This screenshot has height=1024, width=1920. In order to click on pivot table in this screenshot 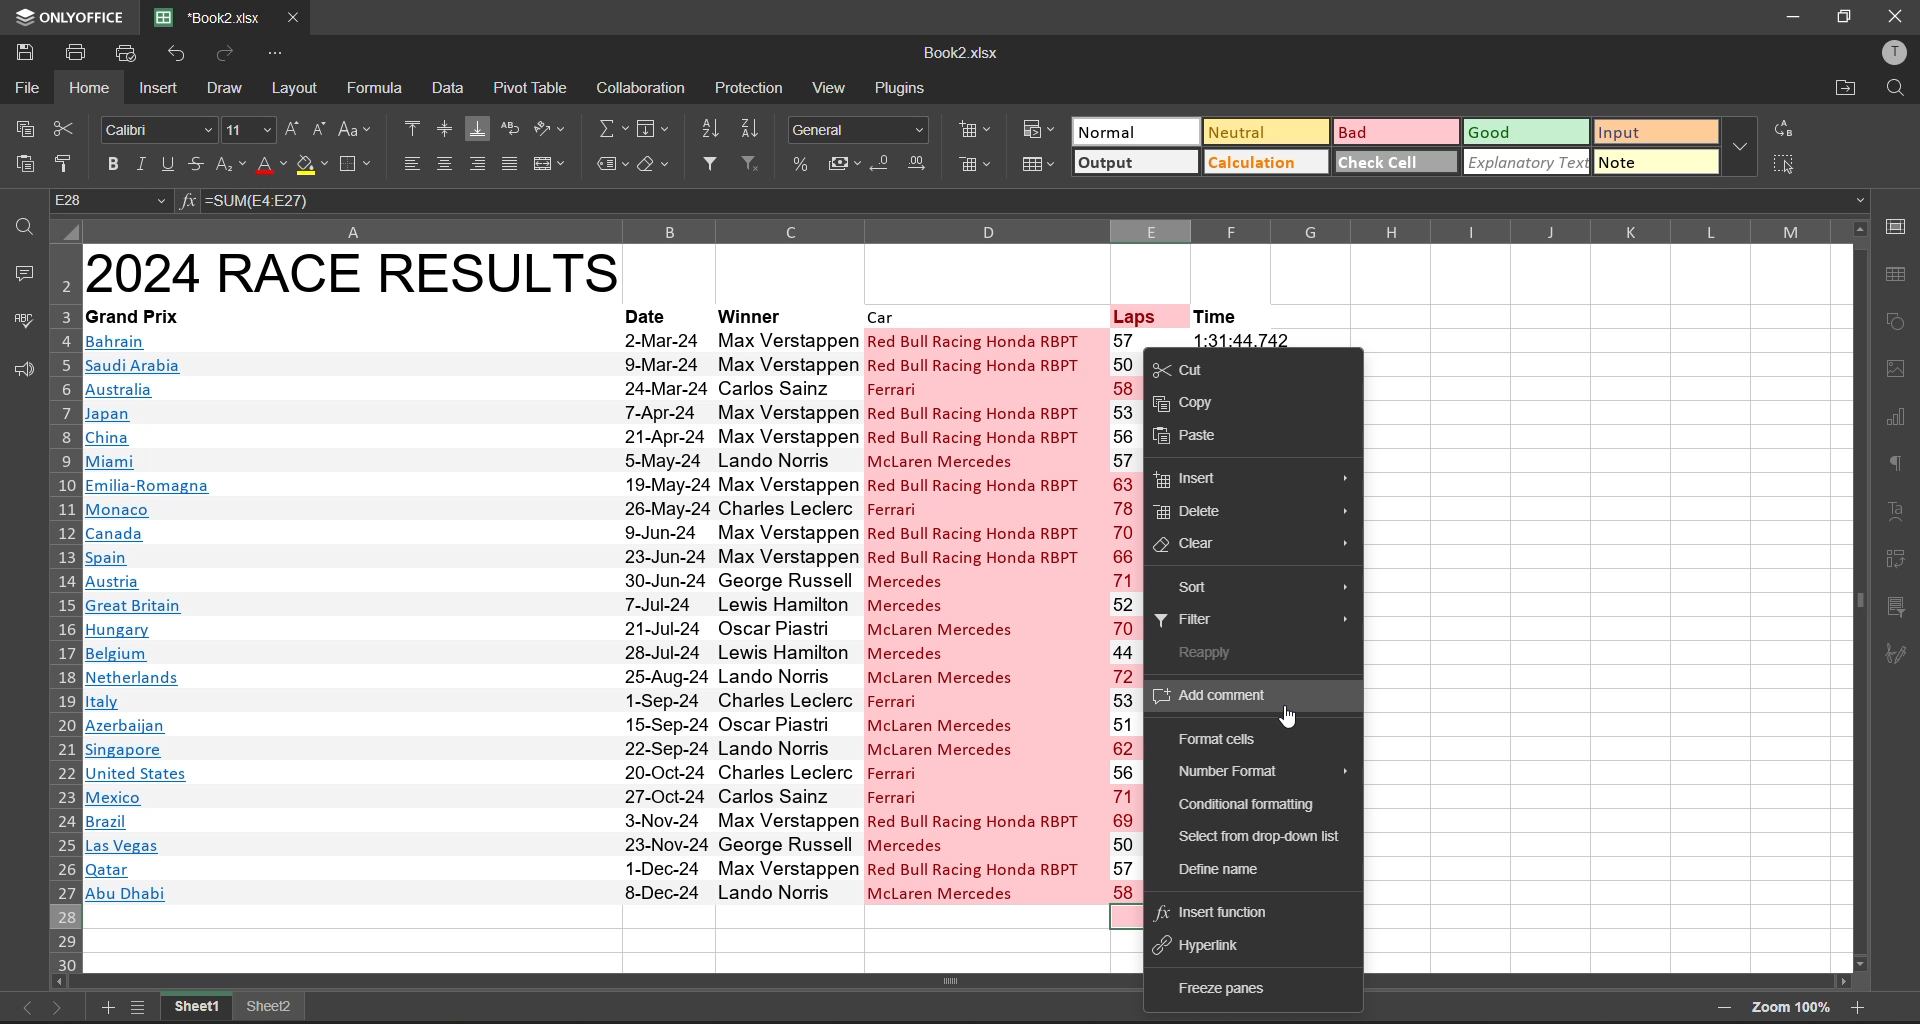, I will do `click(1896, 560)`.